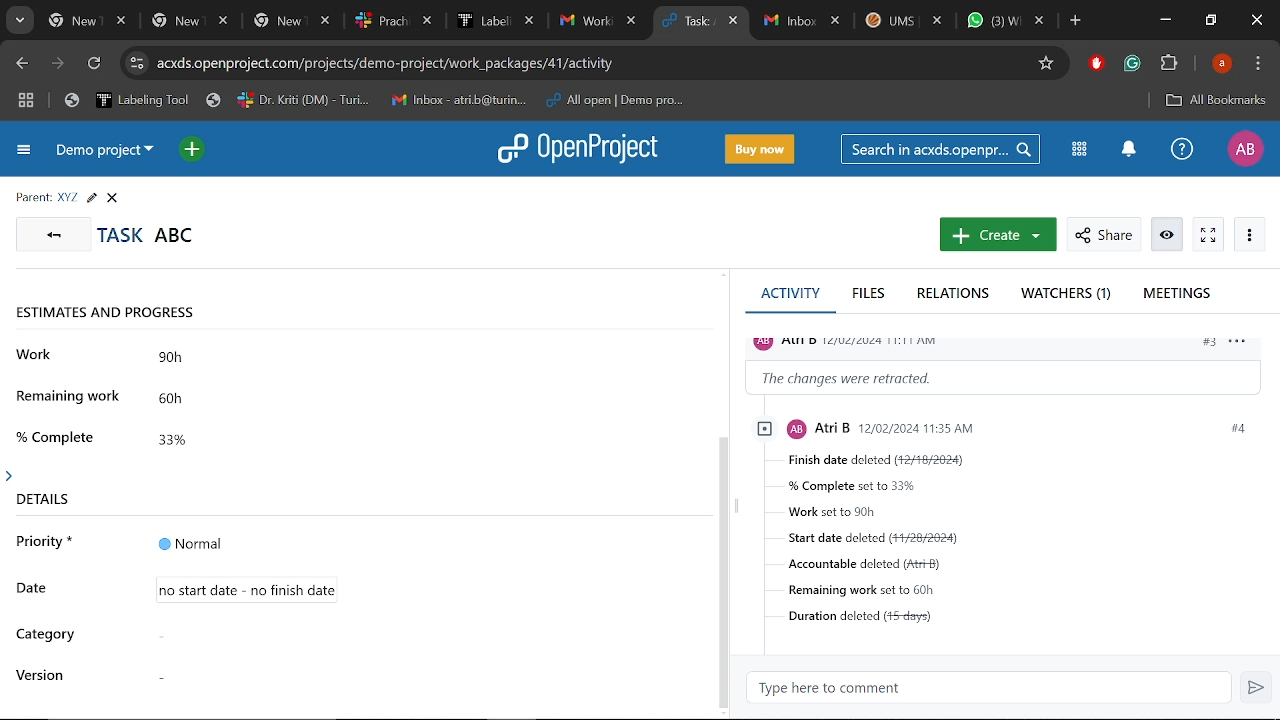 The height and width of the screenshot is (720, 1280). Describe the element at coordinates (47, 636) in the screenshot. I see `category` at that location.